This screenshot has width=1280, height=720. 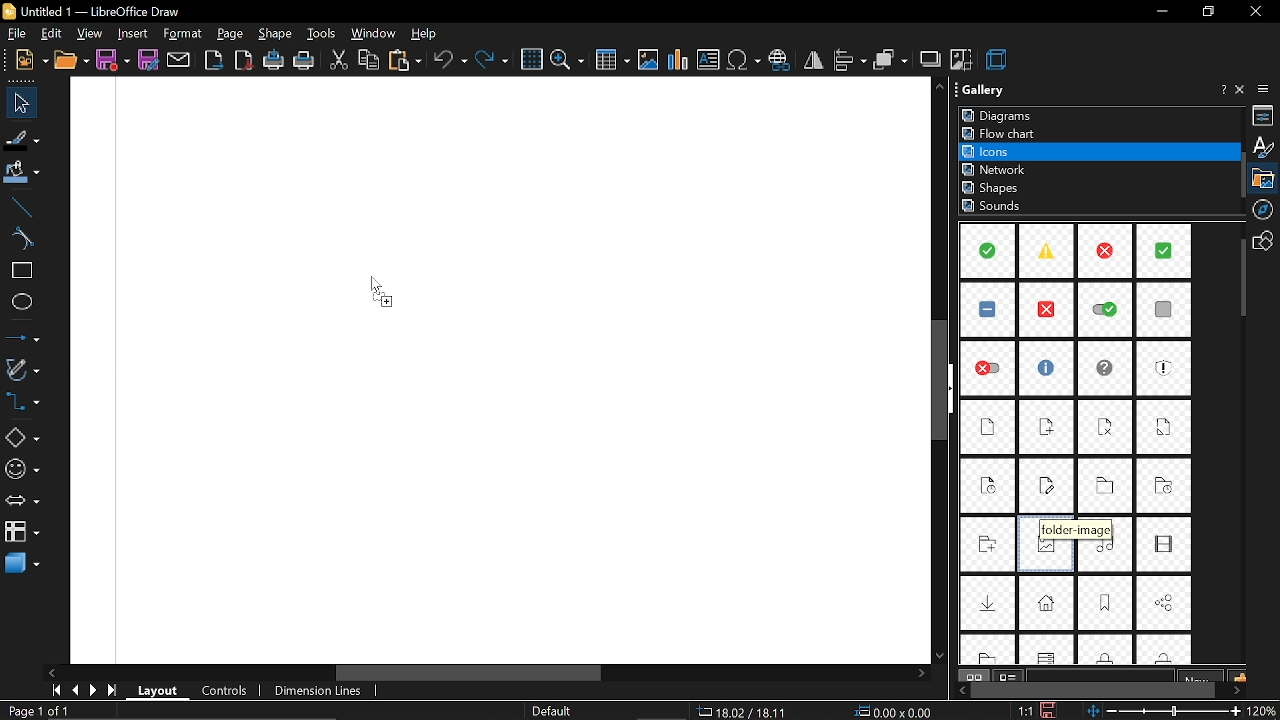 What do you see at coordinates (1165, 712) in the screenshot?
I see `change zoom` at bounding box center [1165, 712].